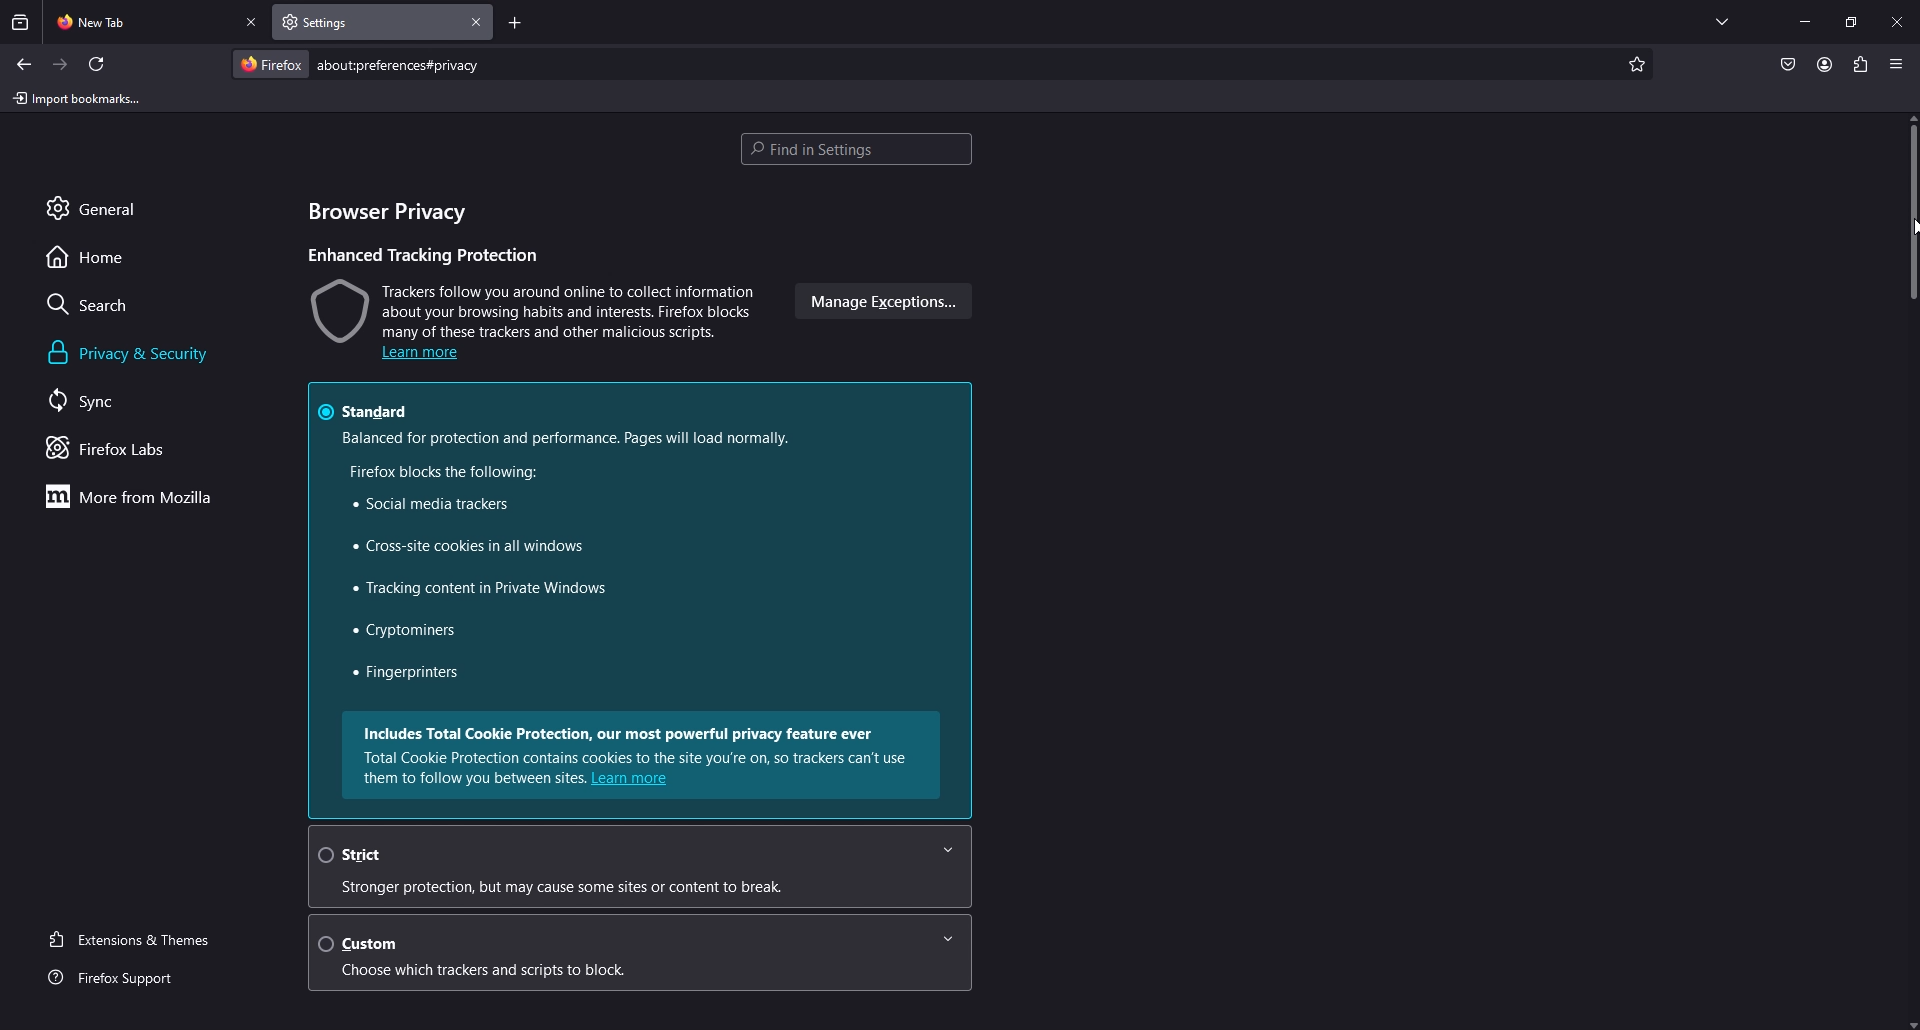 This screenshot has width=1920, height=1030. I want to click on firefox logo, so click(270, 64).